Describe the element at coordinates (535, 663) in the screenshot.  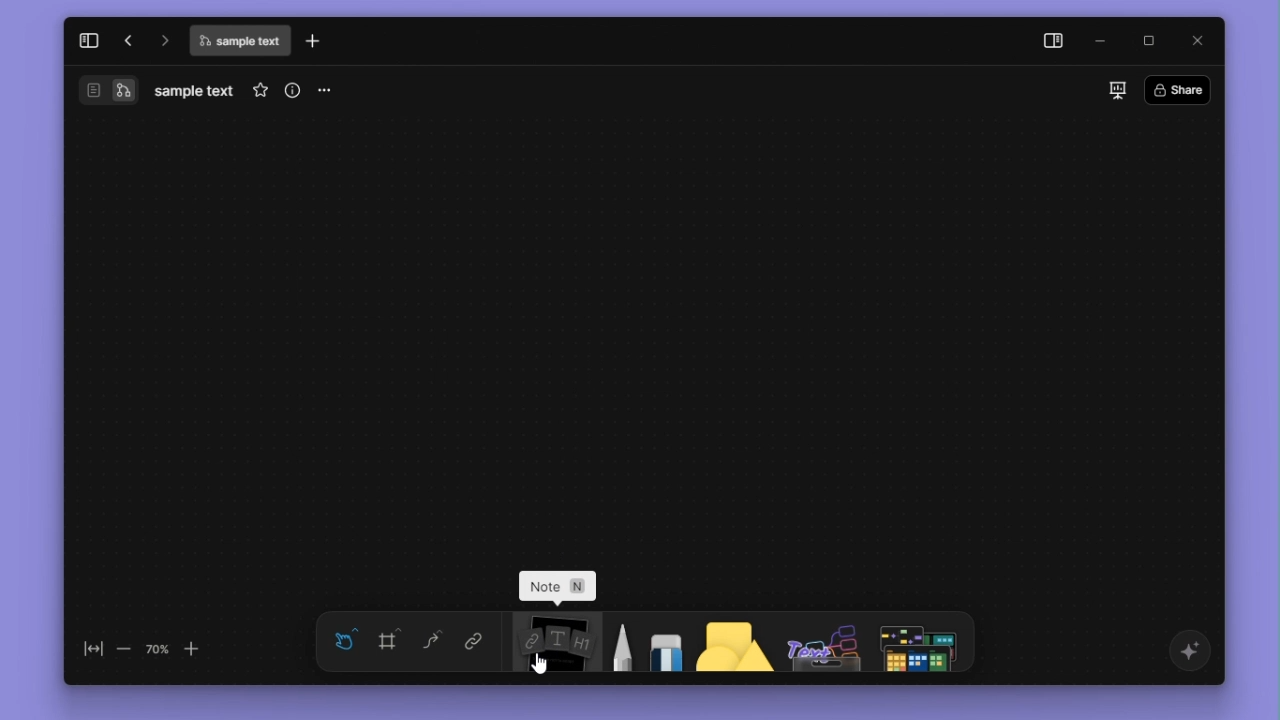
I see `cursor` at that location.